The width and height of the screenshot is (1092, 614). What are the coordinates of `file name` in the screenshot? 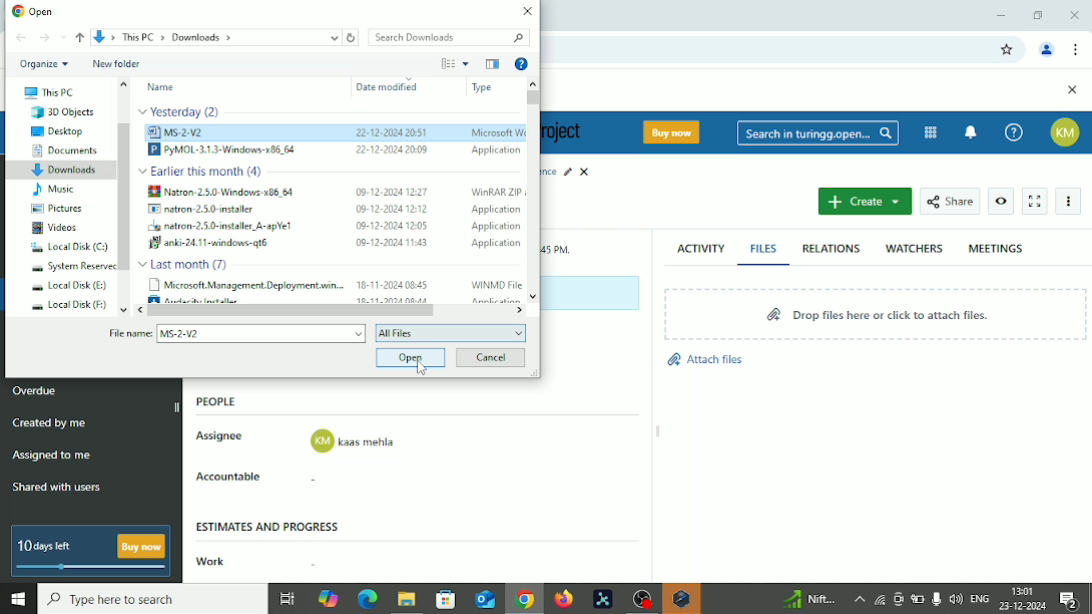 It's located at (128, 334).